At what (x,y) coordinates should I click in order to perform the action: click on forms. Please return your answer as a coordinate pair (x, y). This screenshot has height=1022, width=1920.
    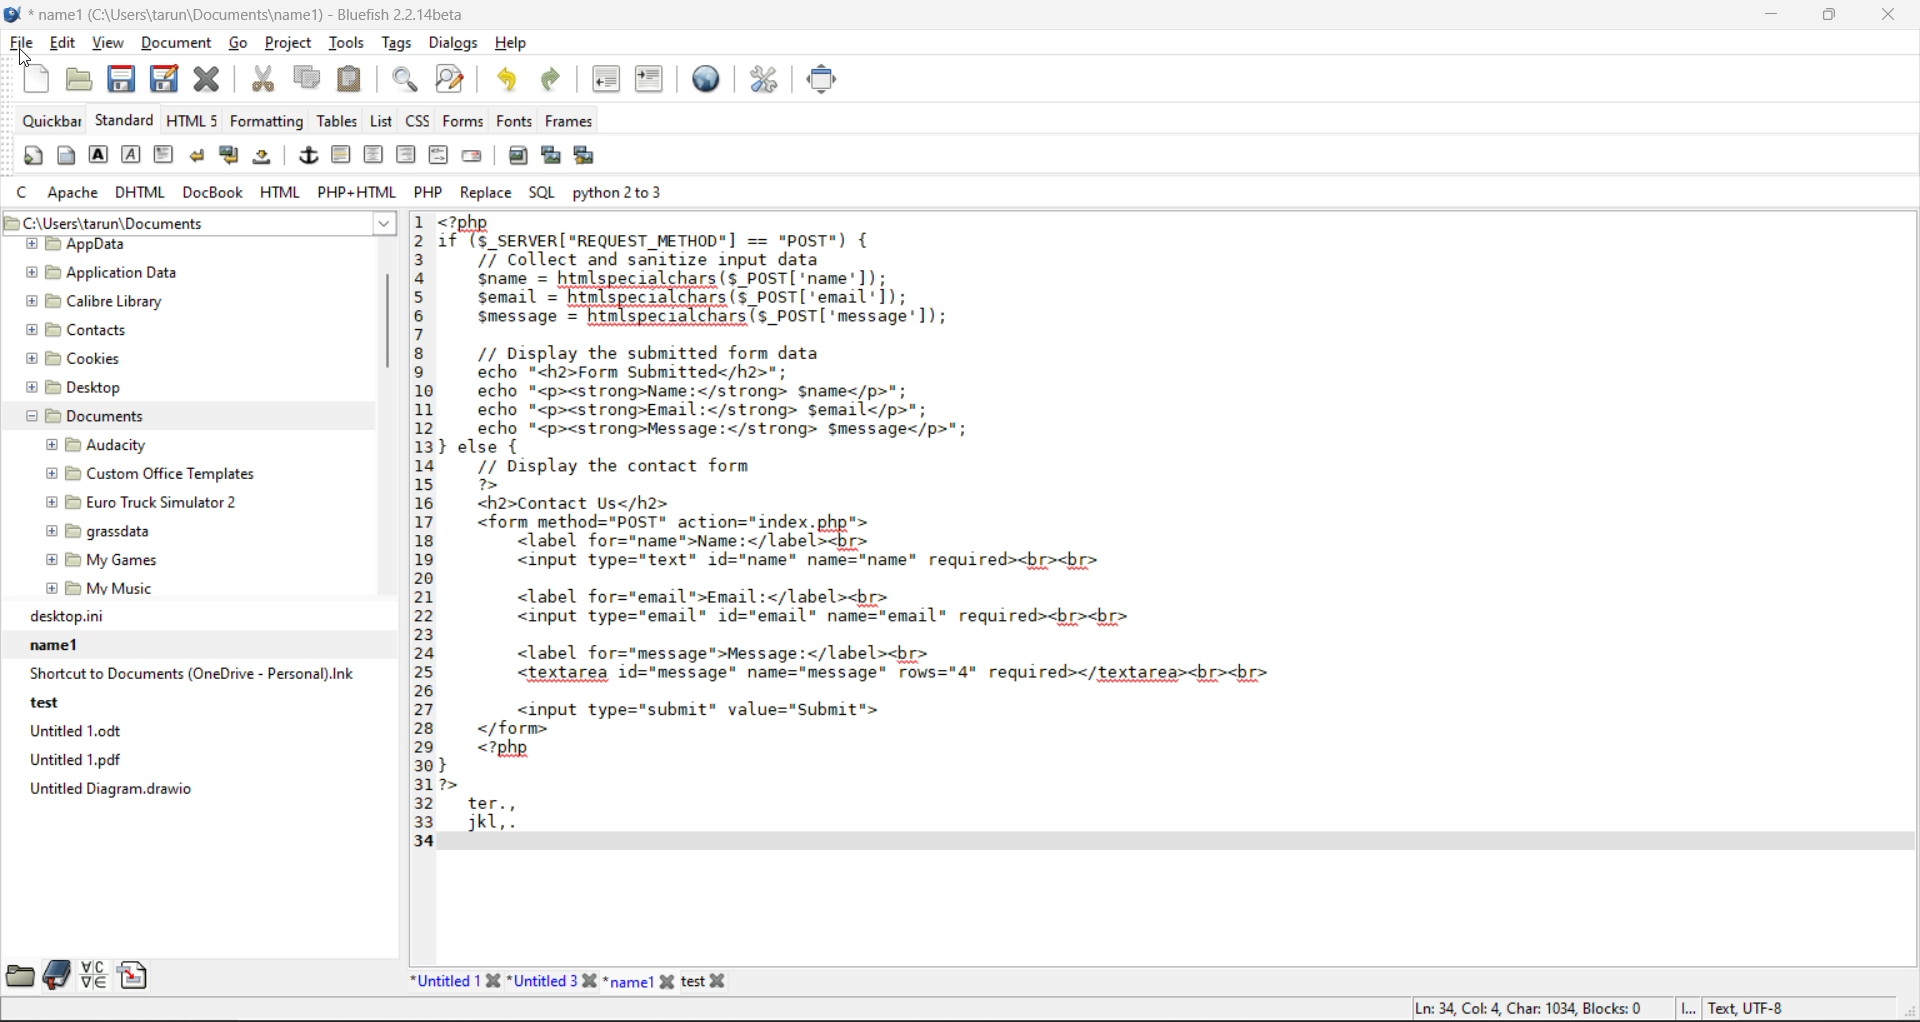
    Looking at the image, I should click on (462, 120).